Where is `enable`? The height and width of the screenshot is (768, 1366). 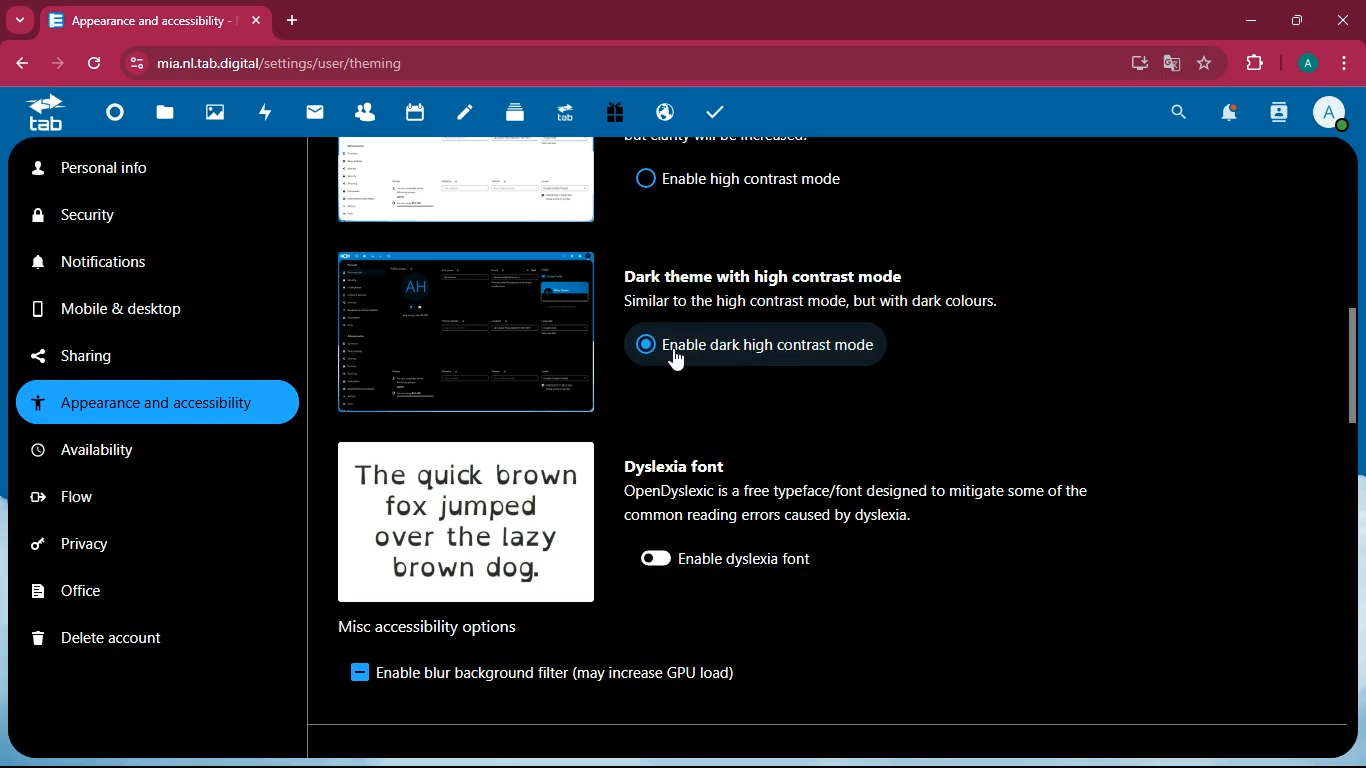 enable is located at coordinates (348, 673).